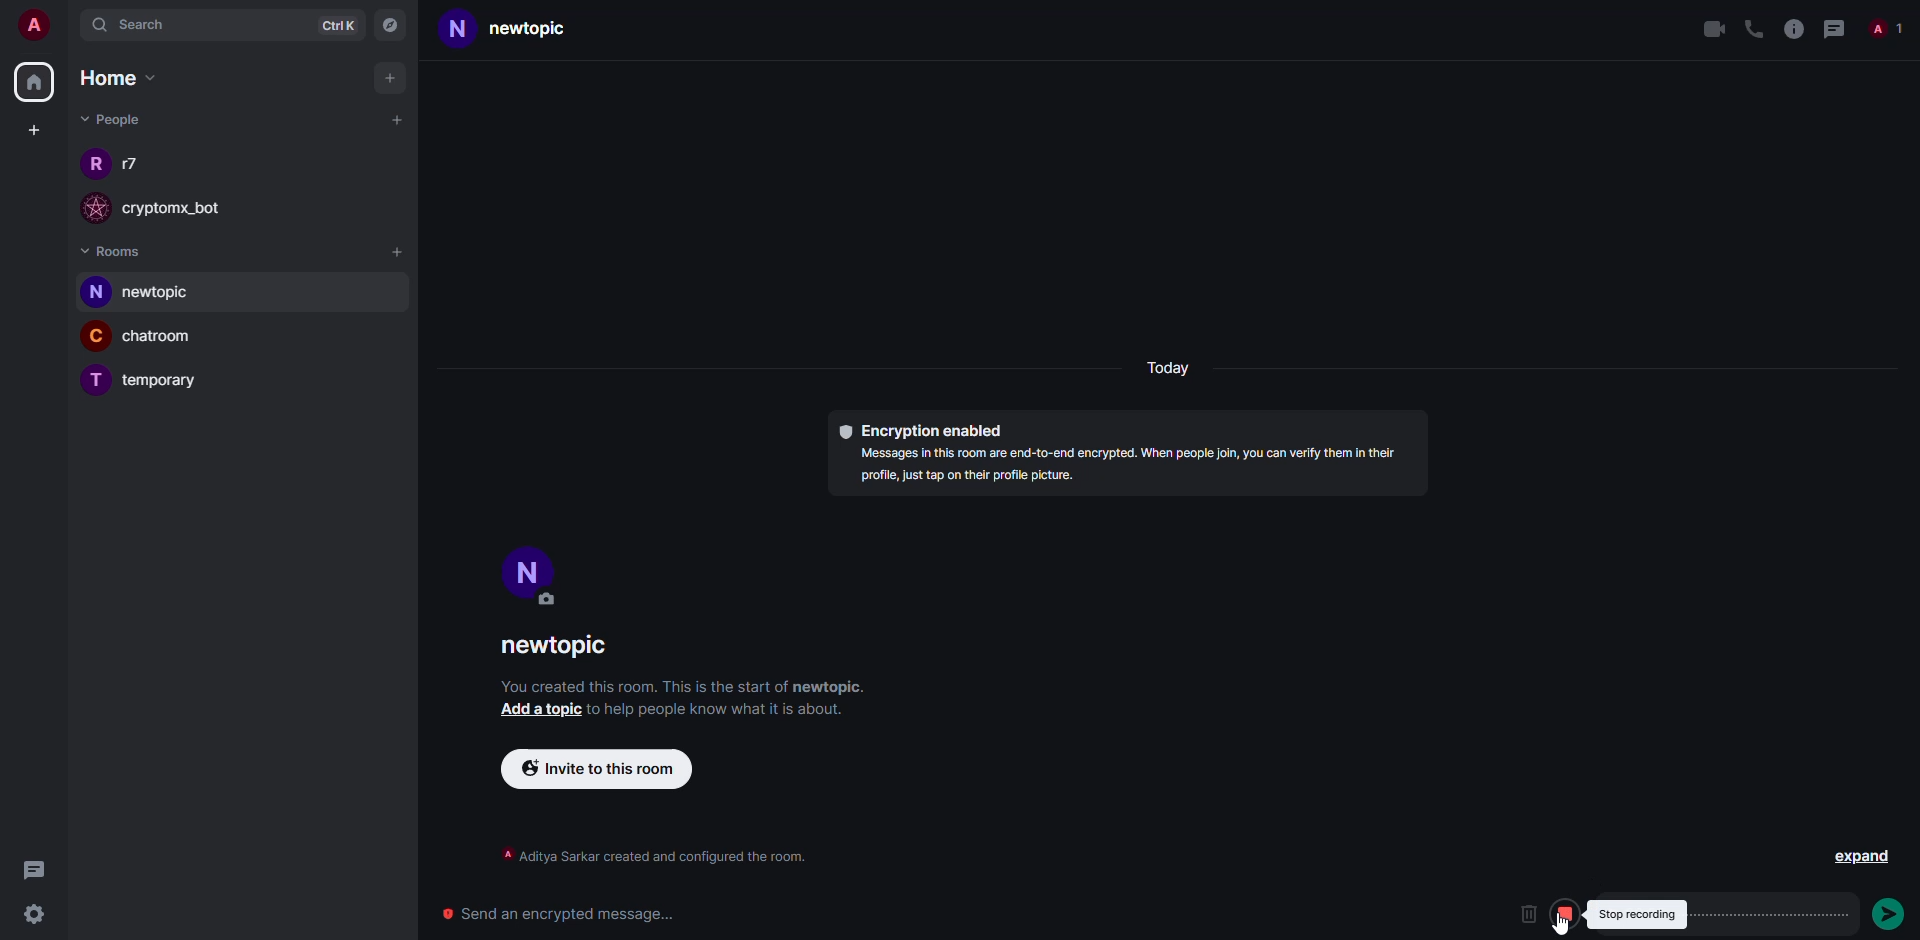 The width and height of the screenshot is (1920, 940). What do you see at coordinates (1886, 28) in the screenshot?
I see `people` at bounding box center [1886, 28].